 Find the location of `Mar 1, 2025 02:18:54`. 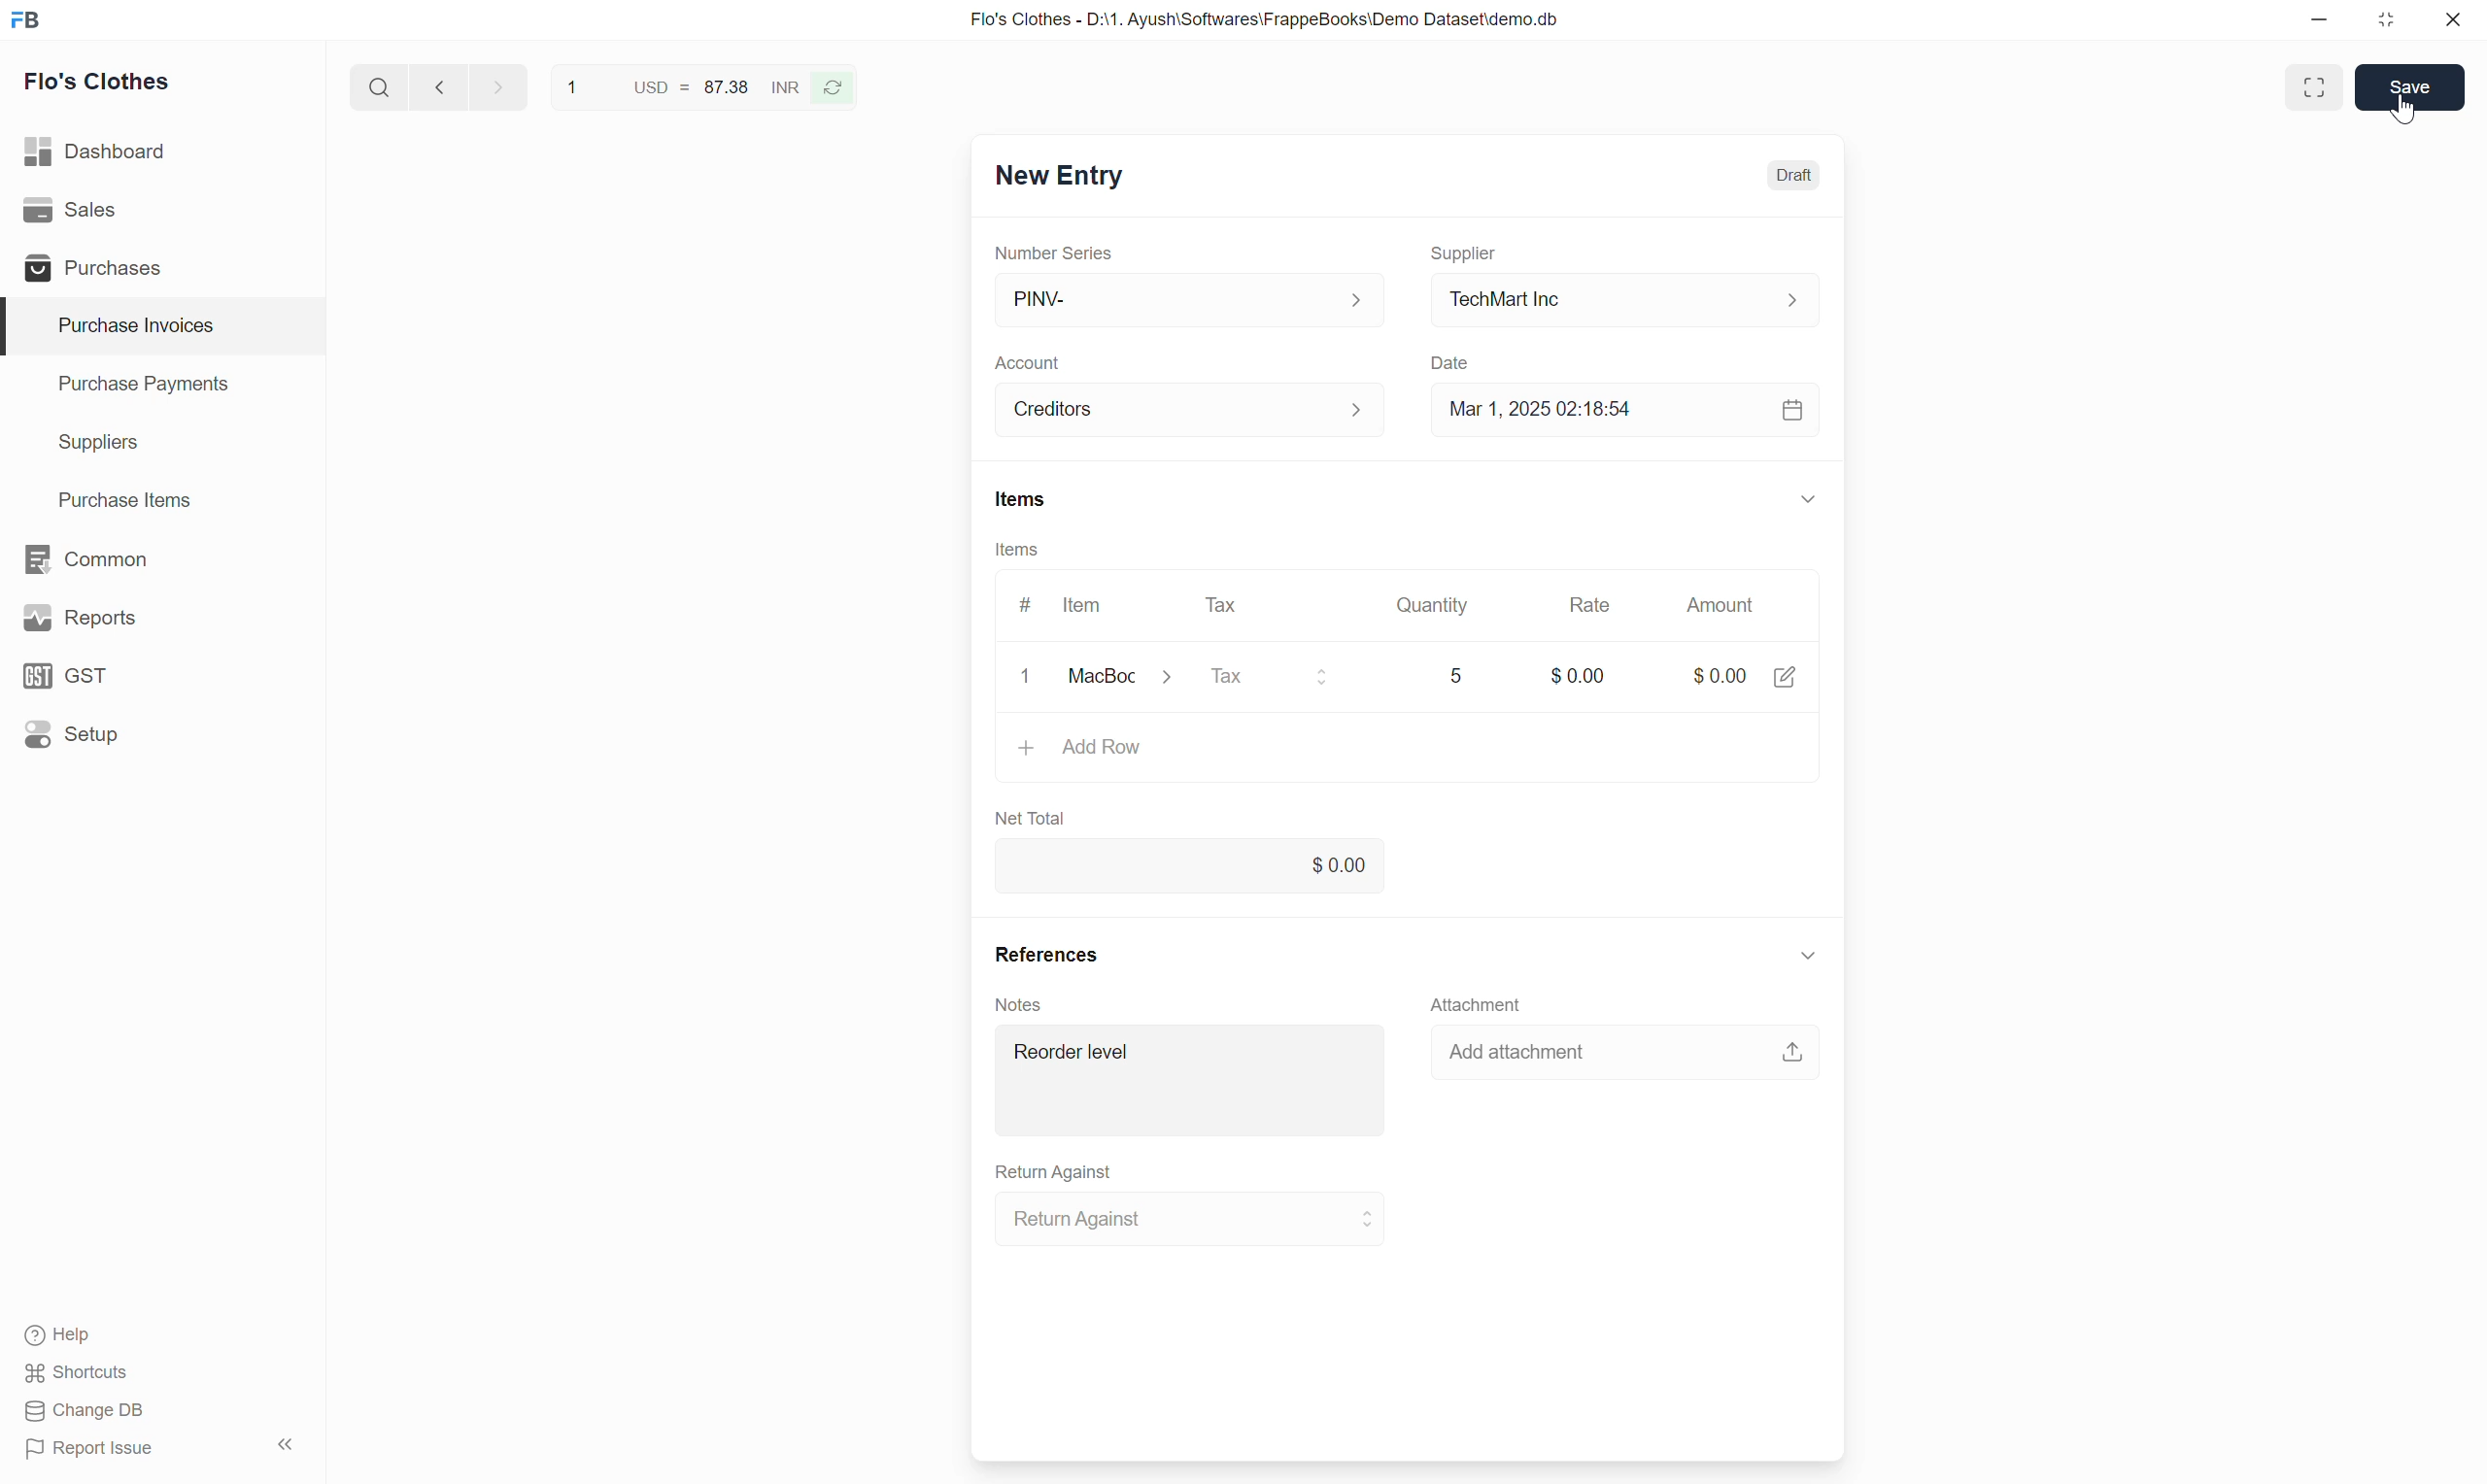

Mar 1, 2025 02:18:54 is located at coordinates (1626, 408).